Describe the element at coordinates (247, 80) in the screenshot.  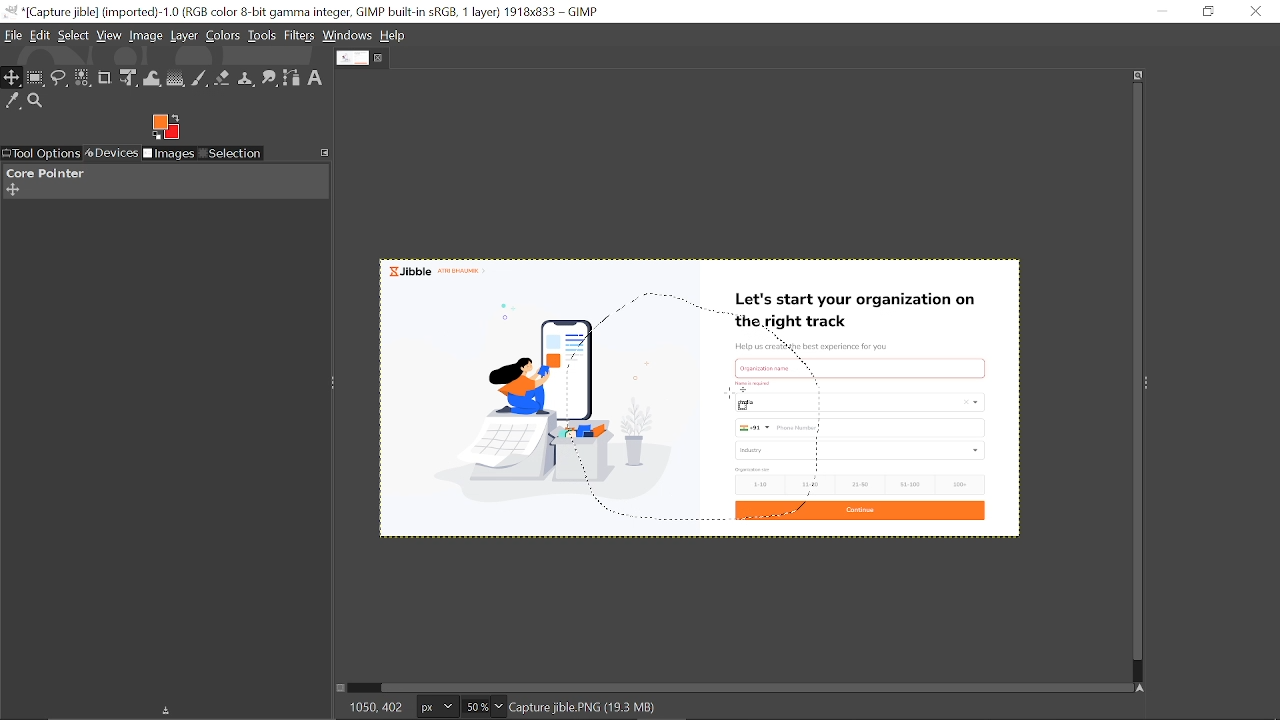
I see `Clone tool` at that location.